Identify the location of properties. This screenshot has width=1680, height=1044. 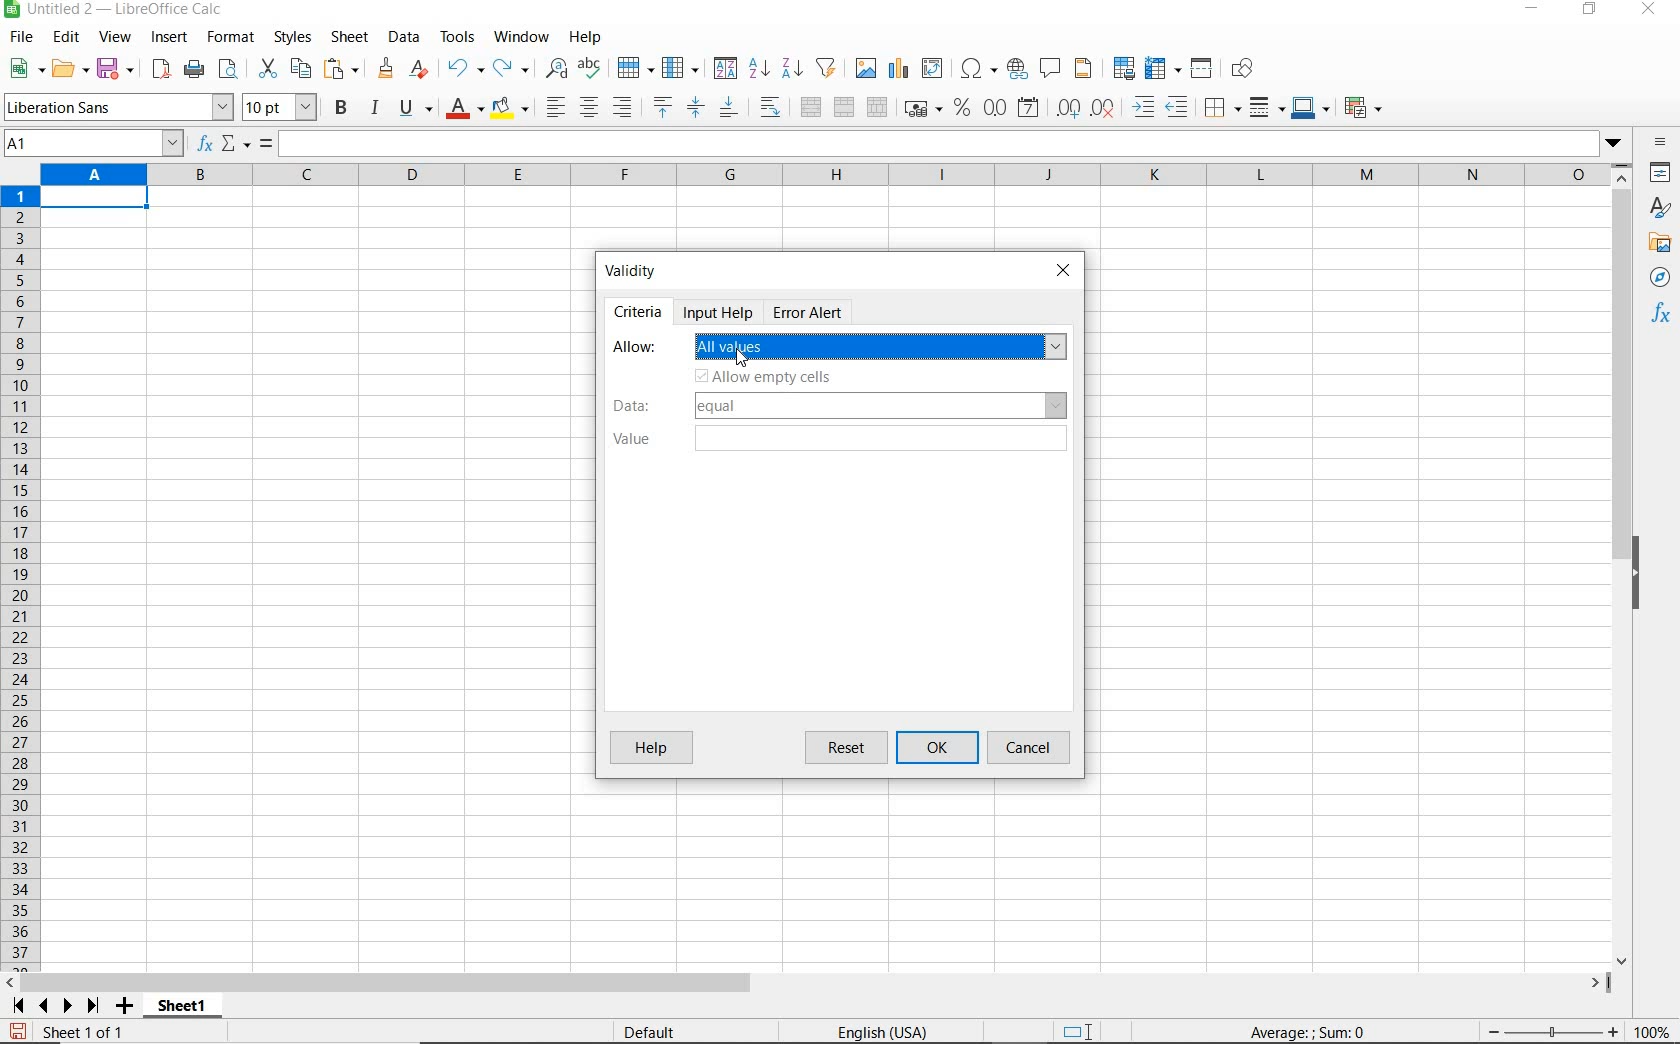
(1662, 175).